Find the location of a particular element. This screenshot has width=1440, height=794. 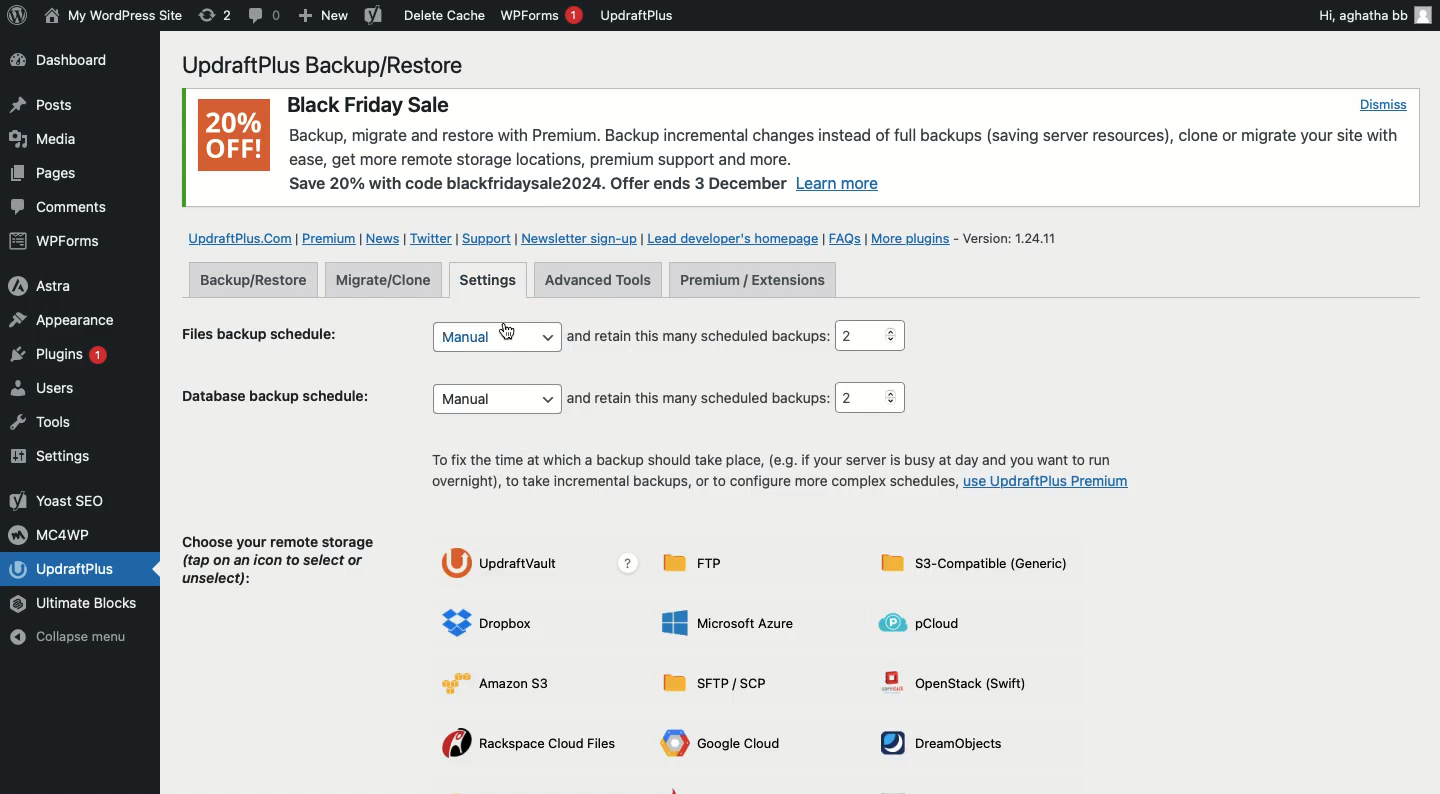

Premium  is located at coordinates (331, 239).